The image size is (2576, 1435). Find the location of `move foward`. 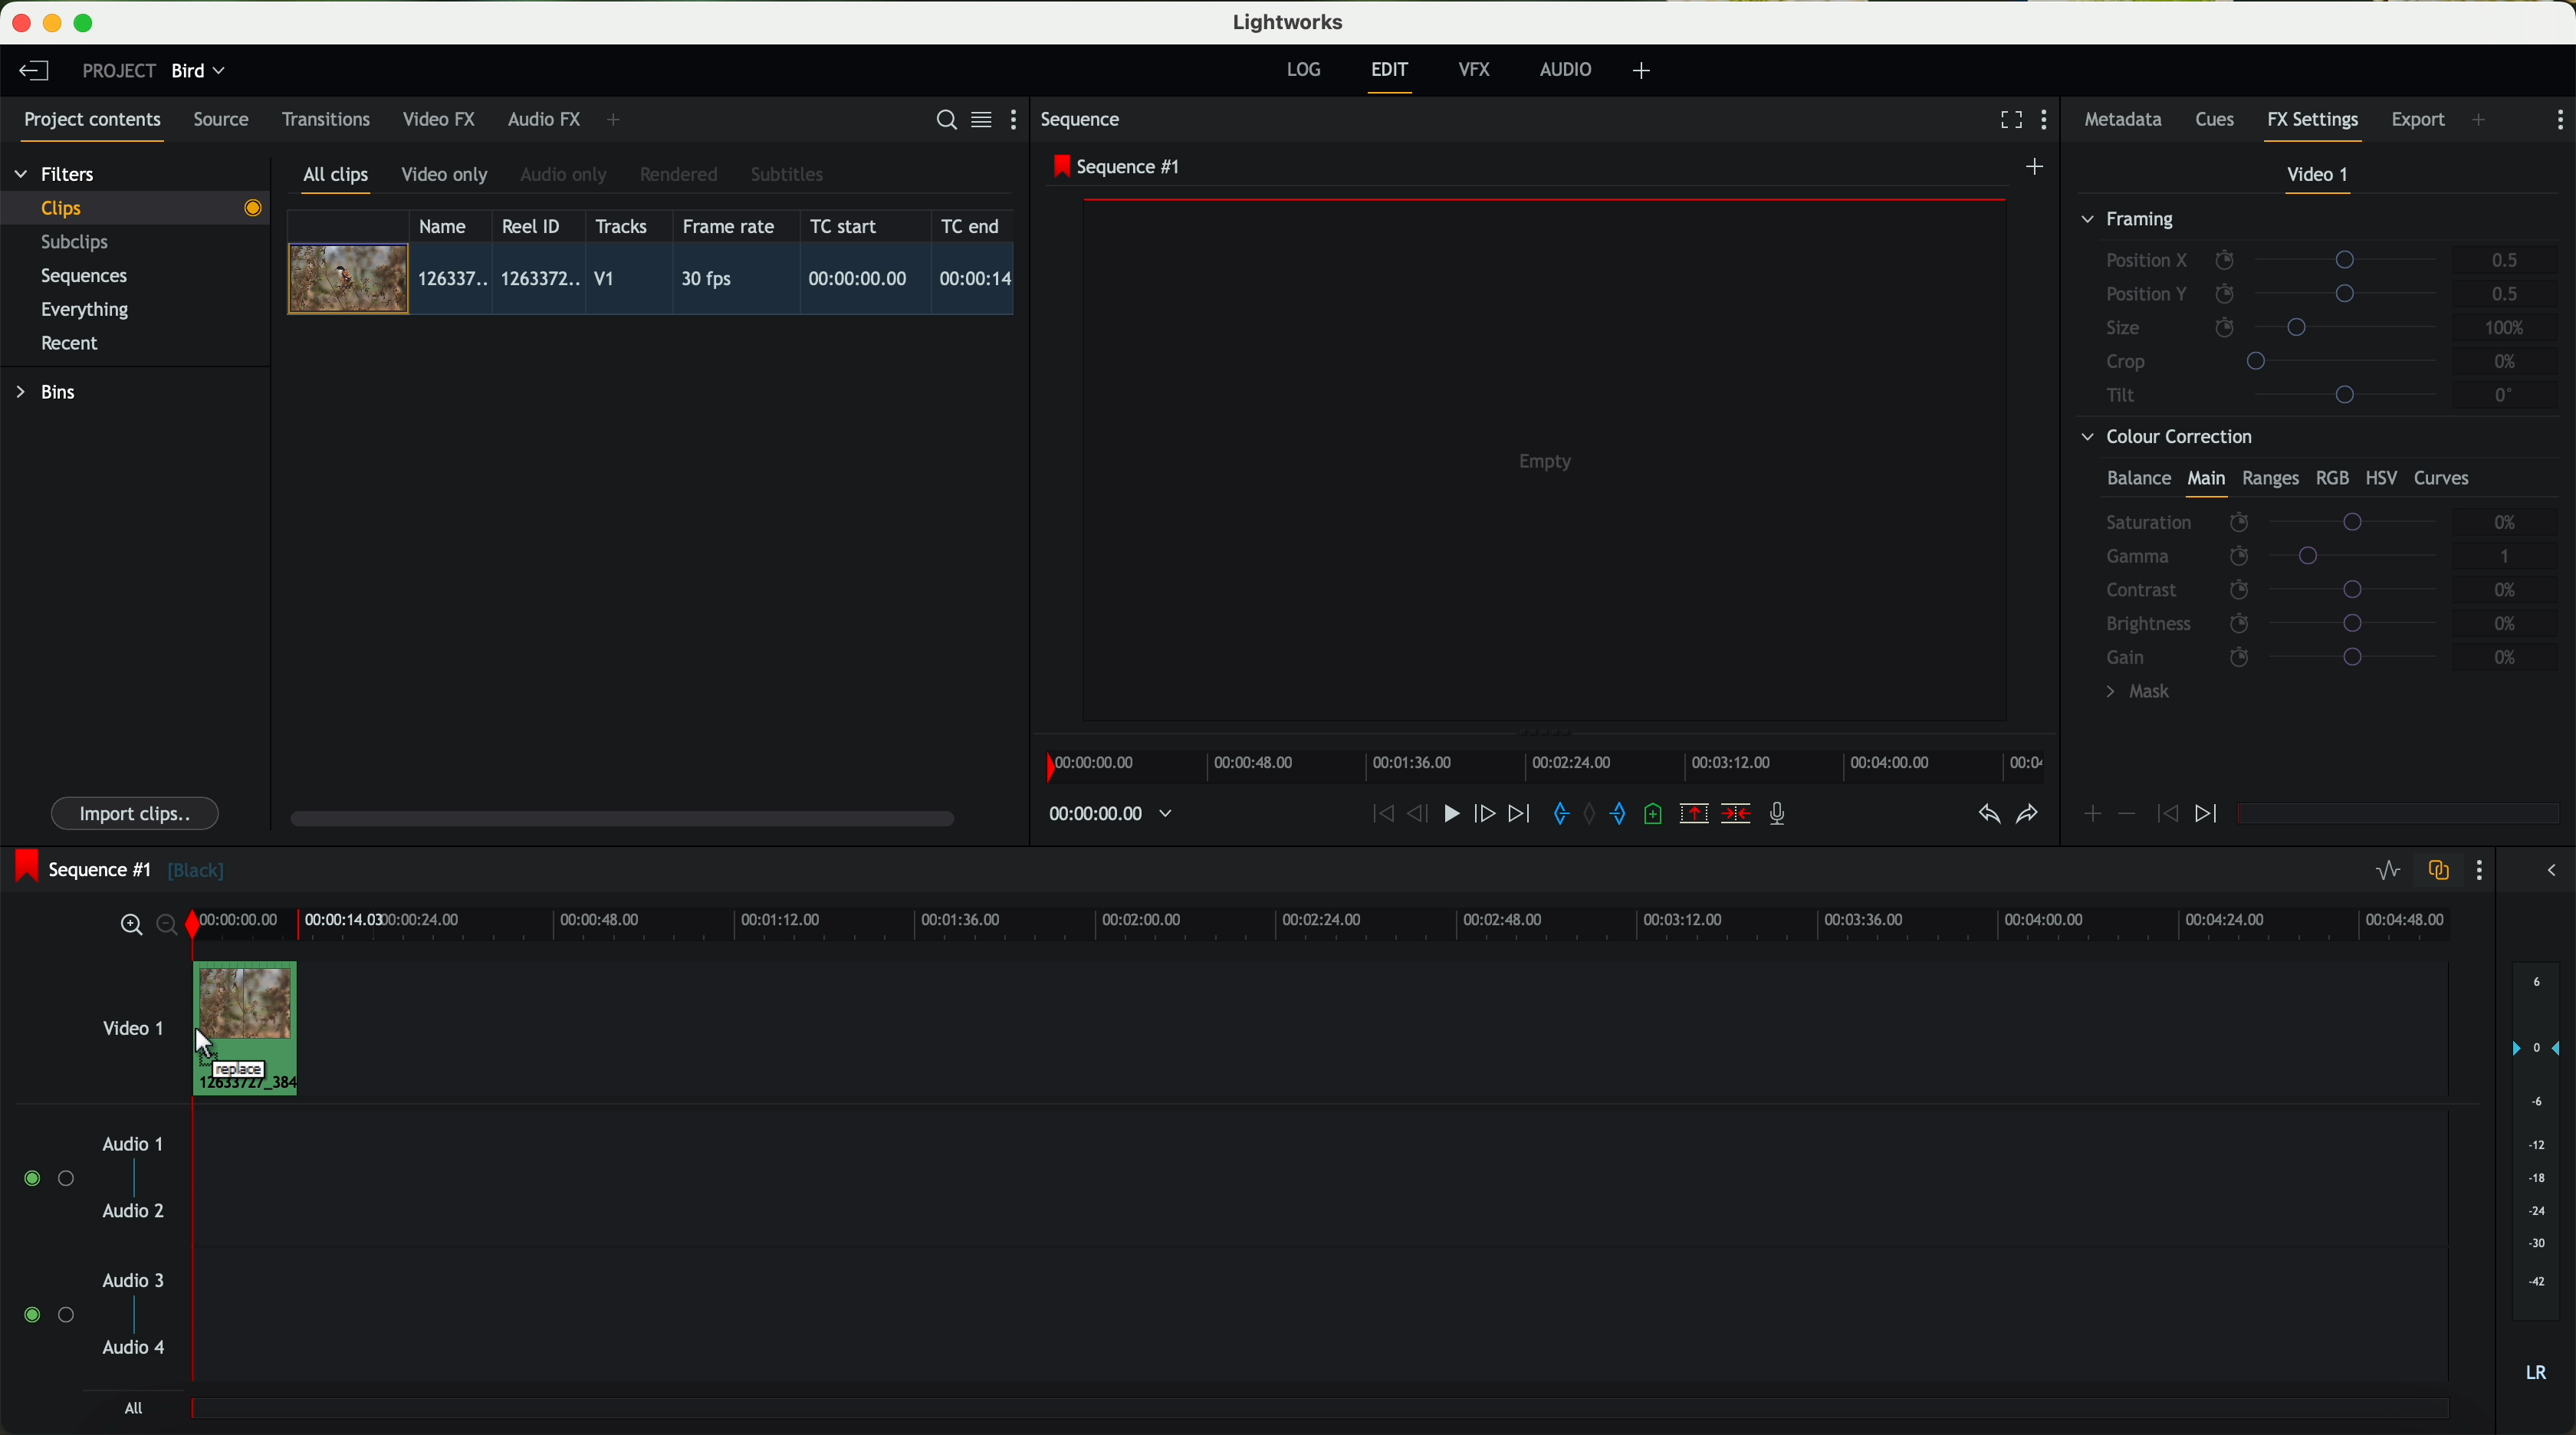

move foward is located at coordinates (1518, 814).